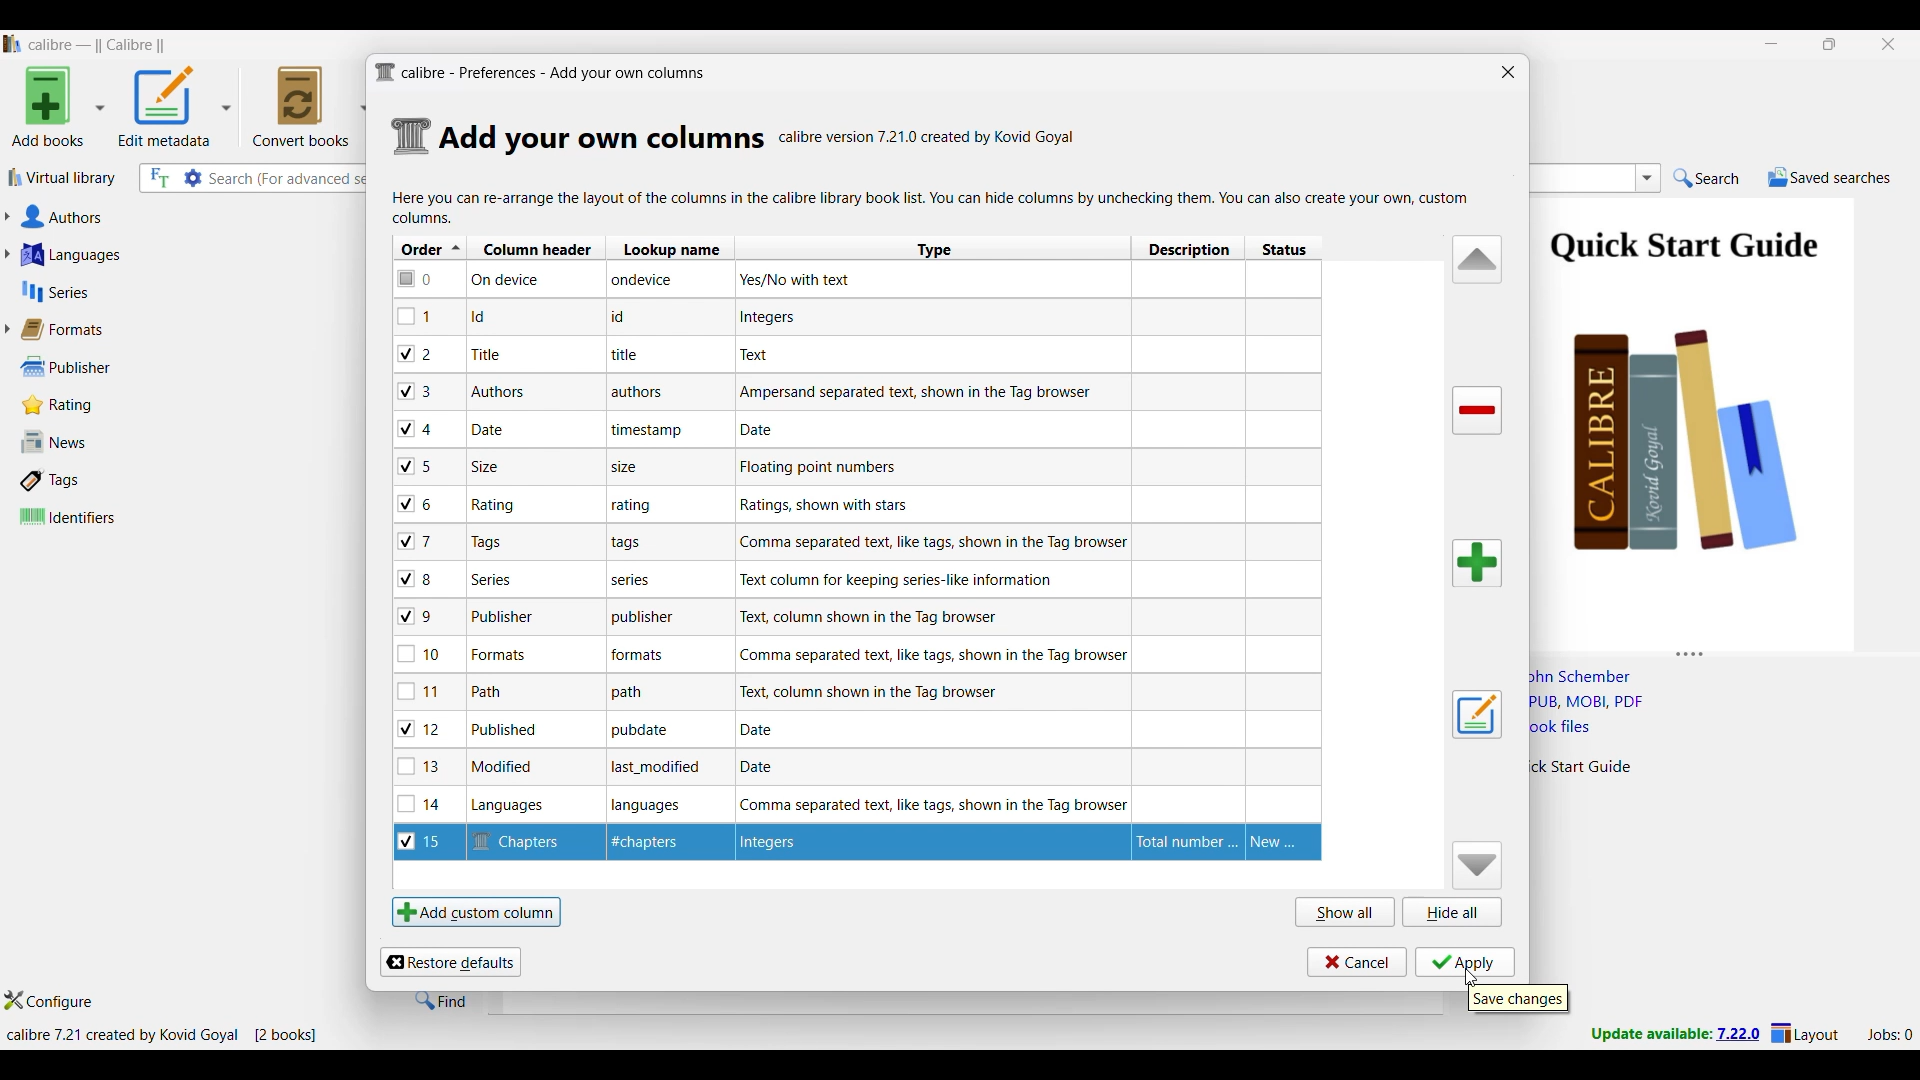 This screenshot has width=1920, height=1080. What do you see at coordinates (762, 354) in the screenshot?
I see `Explanation` at bounding box center [762, 354].